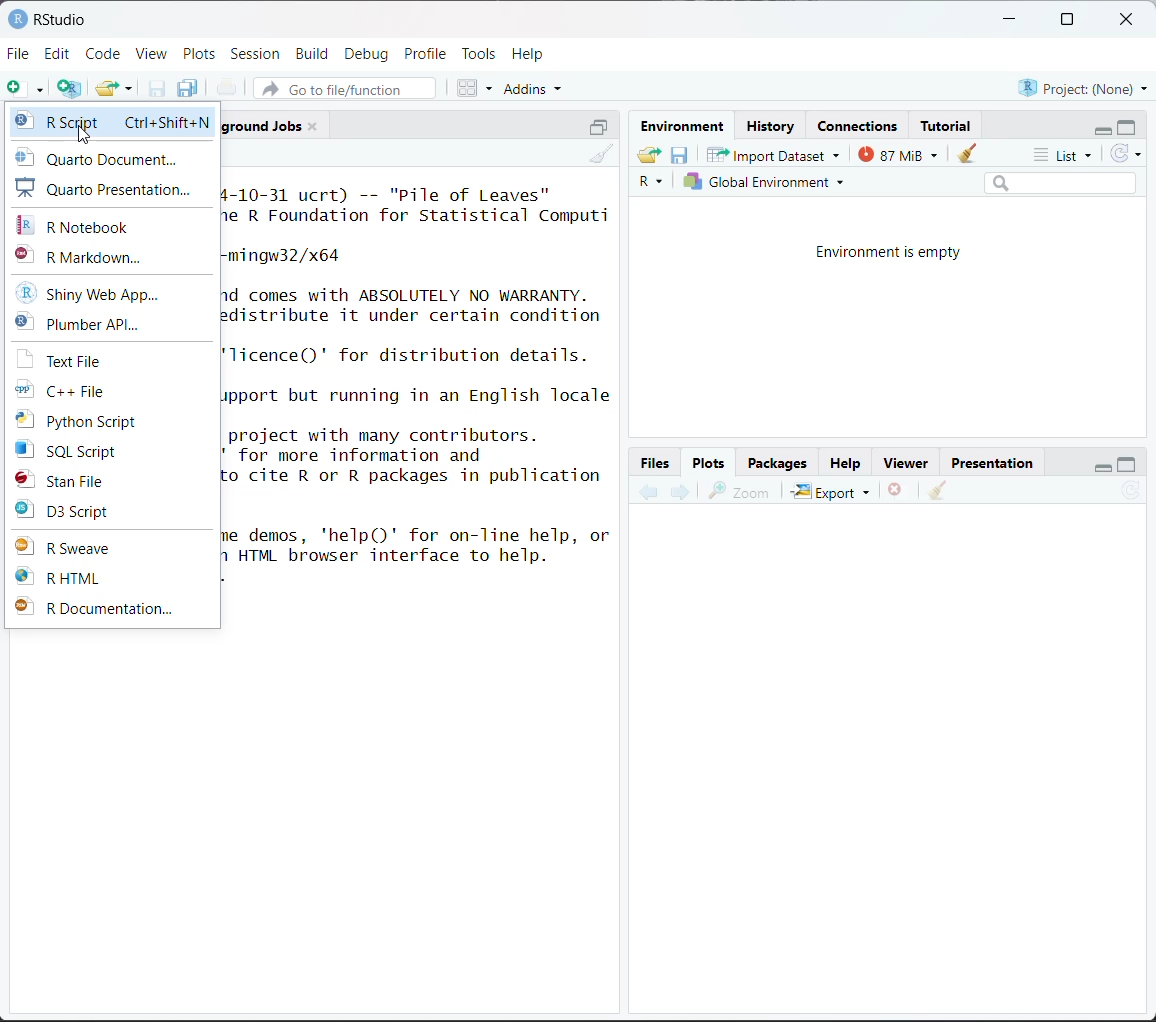 This screenshot has height=1022, width=1156. What do you see at coordinates (314, 123) in the screenshot?
I see `close` at bounding box center [314, 123].